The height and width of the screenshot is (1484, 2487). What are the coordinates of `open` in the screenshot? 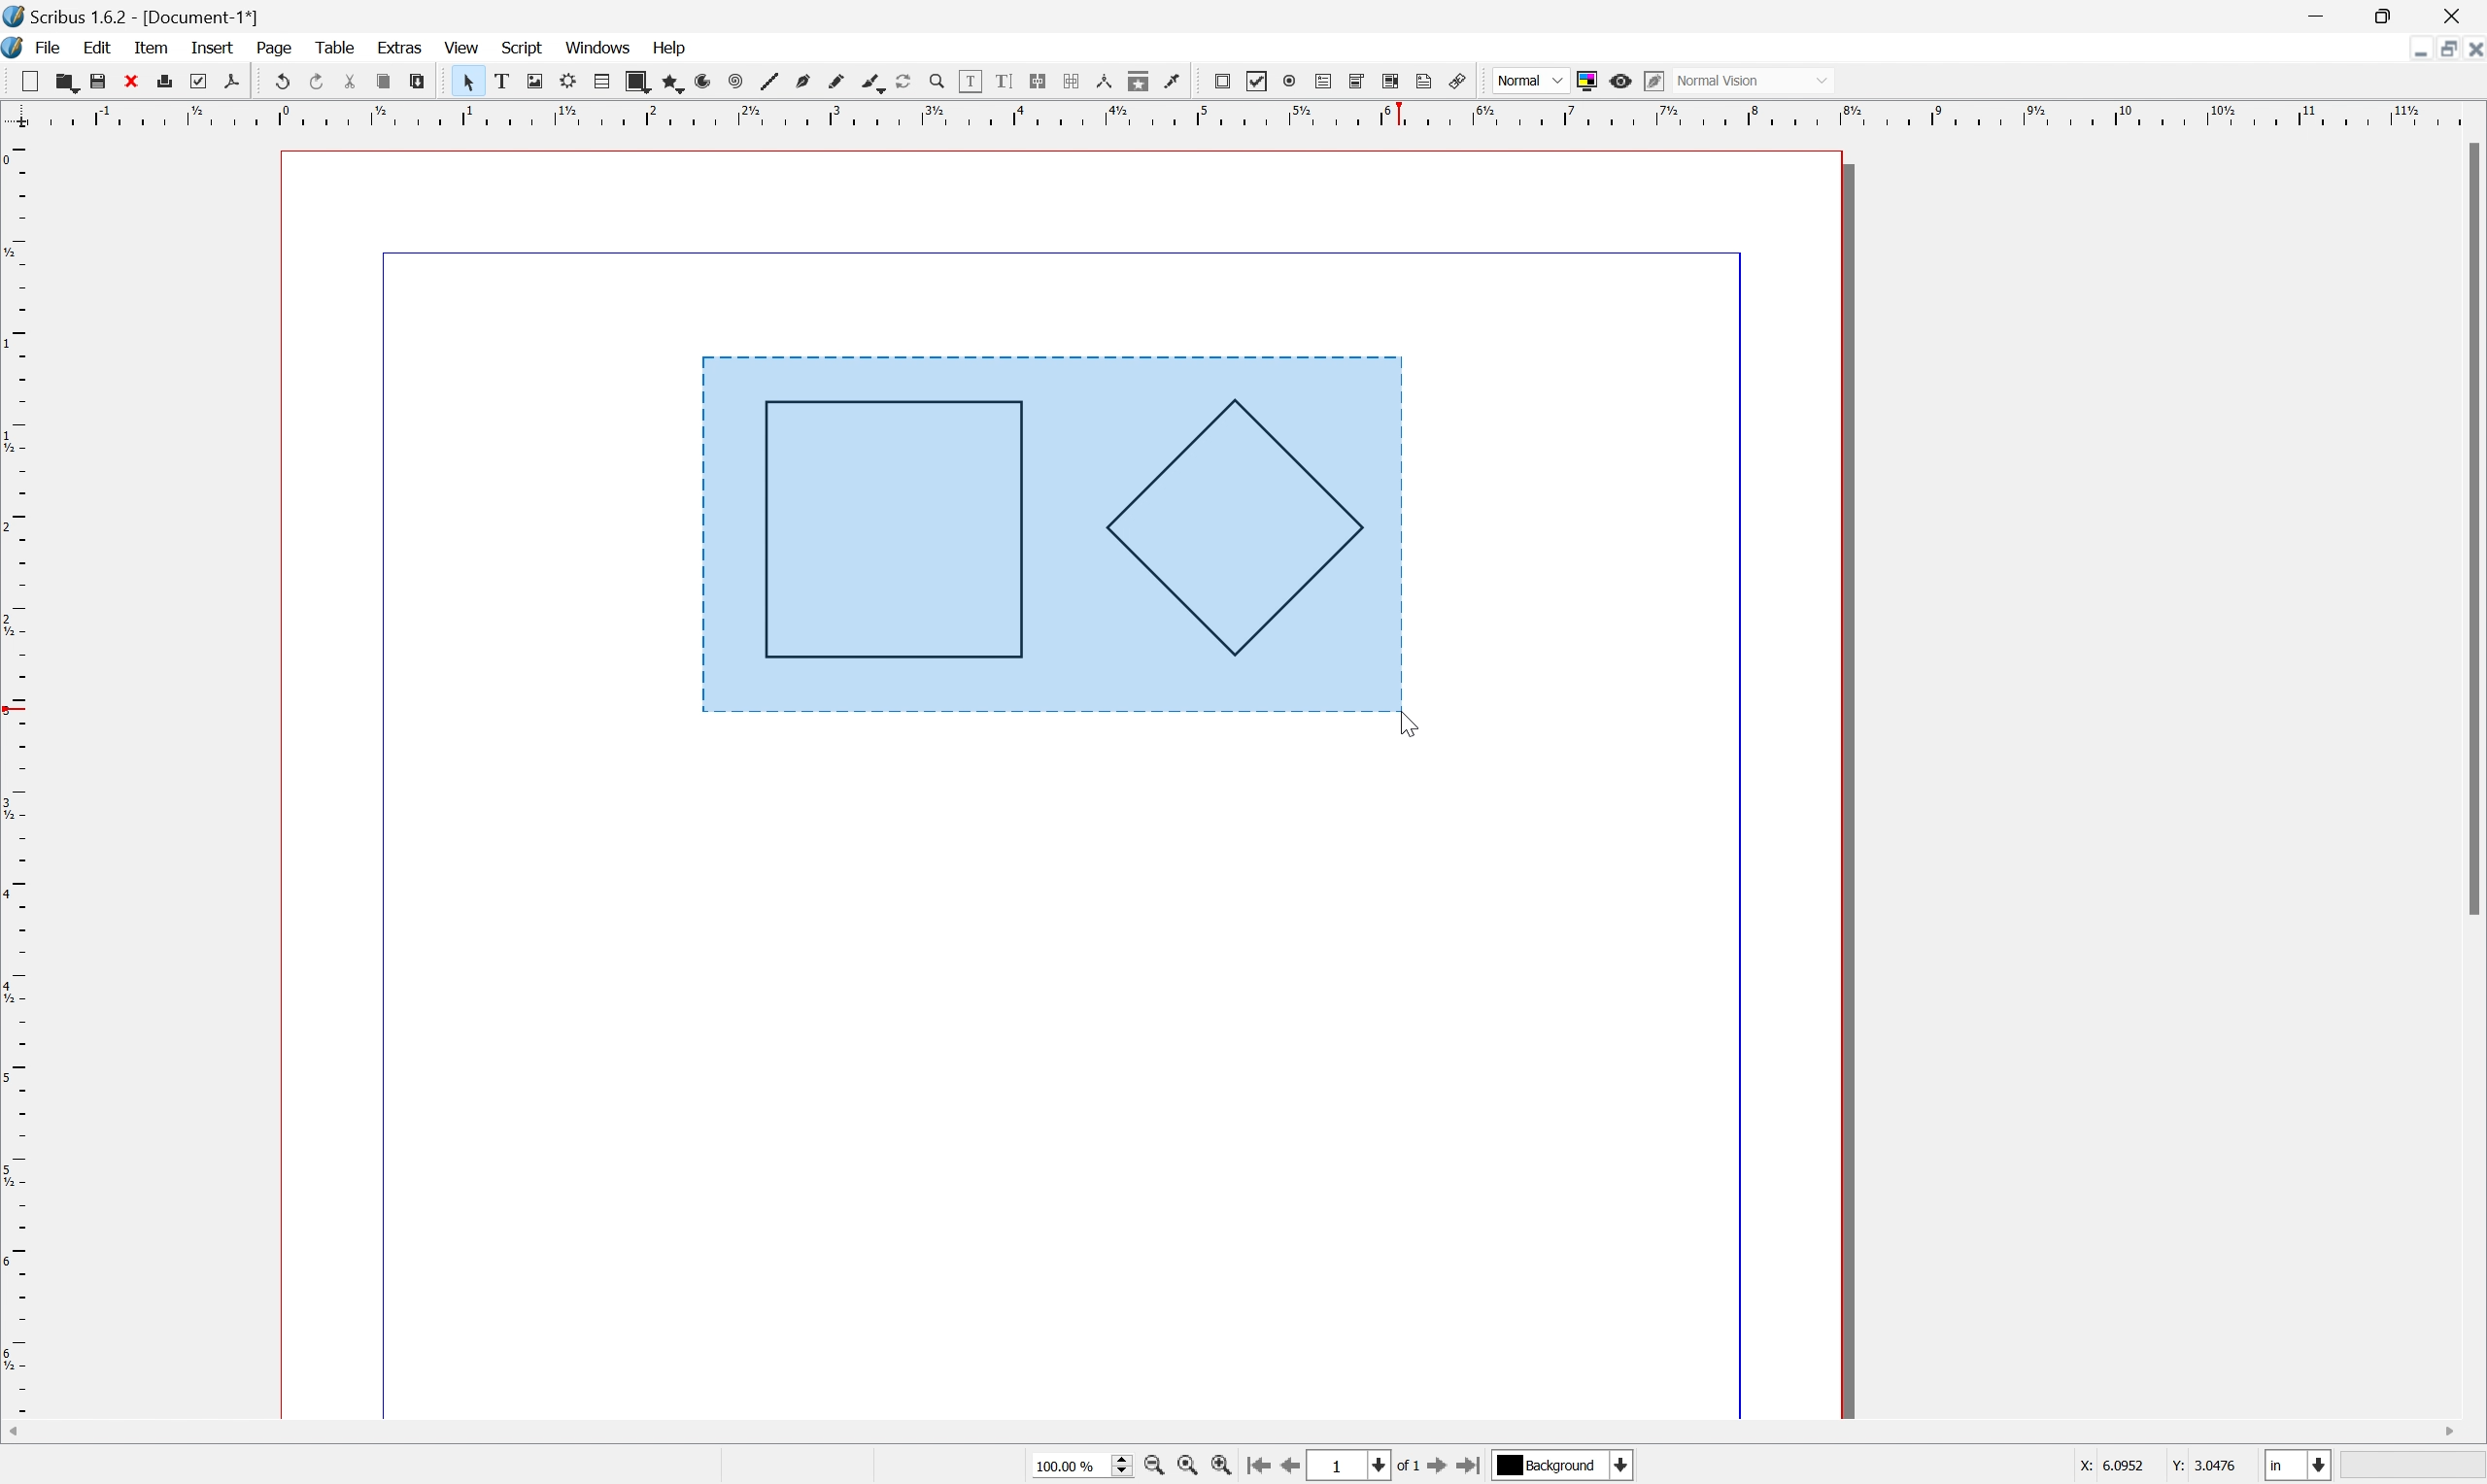 It's located at (67, 80).